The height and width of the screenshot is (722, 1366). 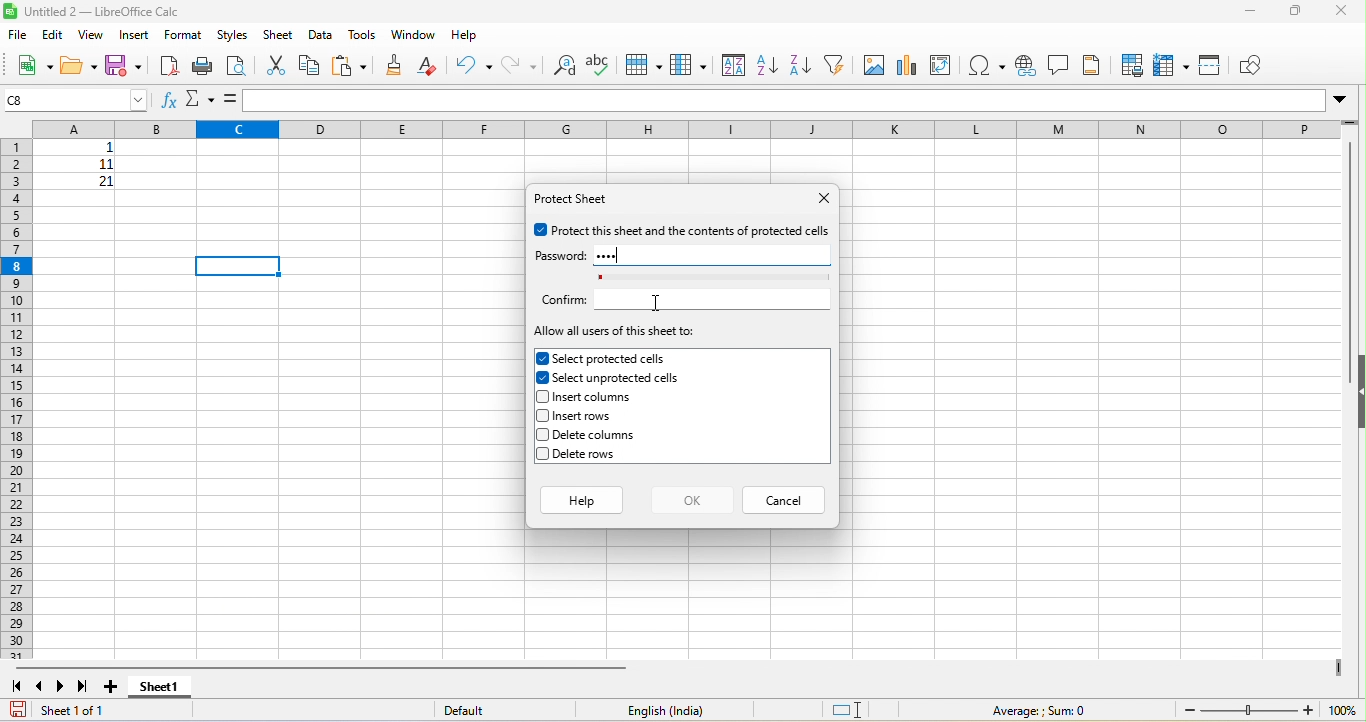 What do you see at coordinates (657, 302) in the screenshot?
I see `cursor movement` at bounding box center [657, 302].